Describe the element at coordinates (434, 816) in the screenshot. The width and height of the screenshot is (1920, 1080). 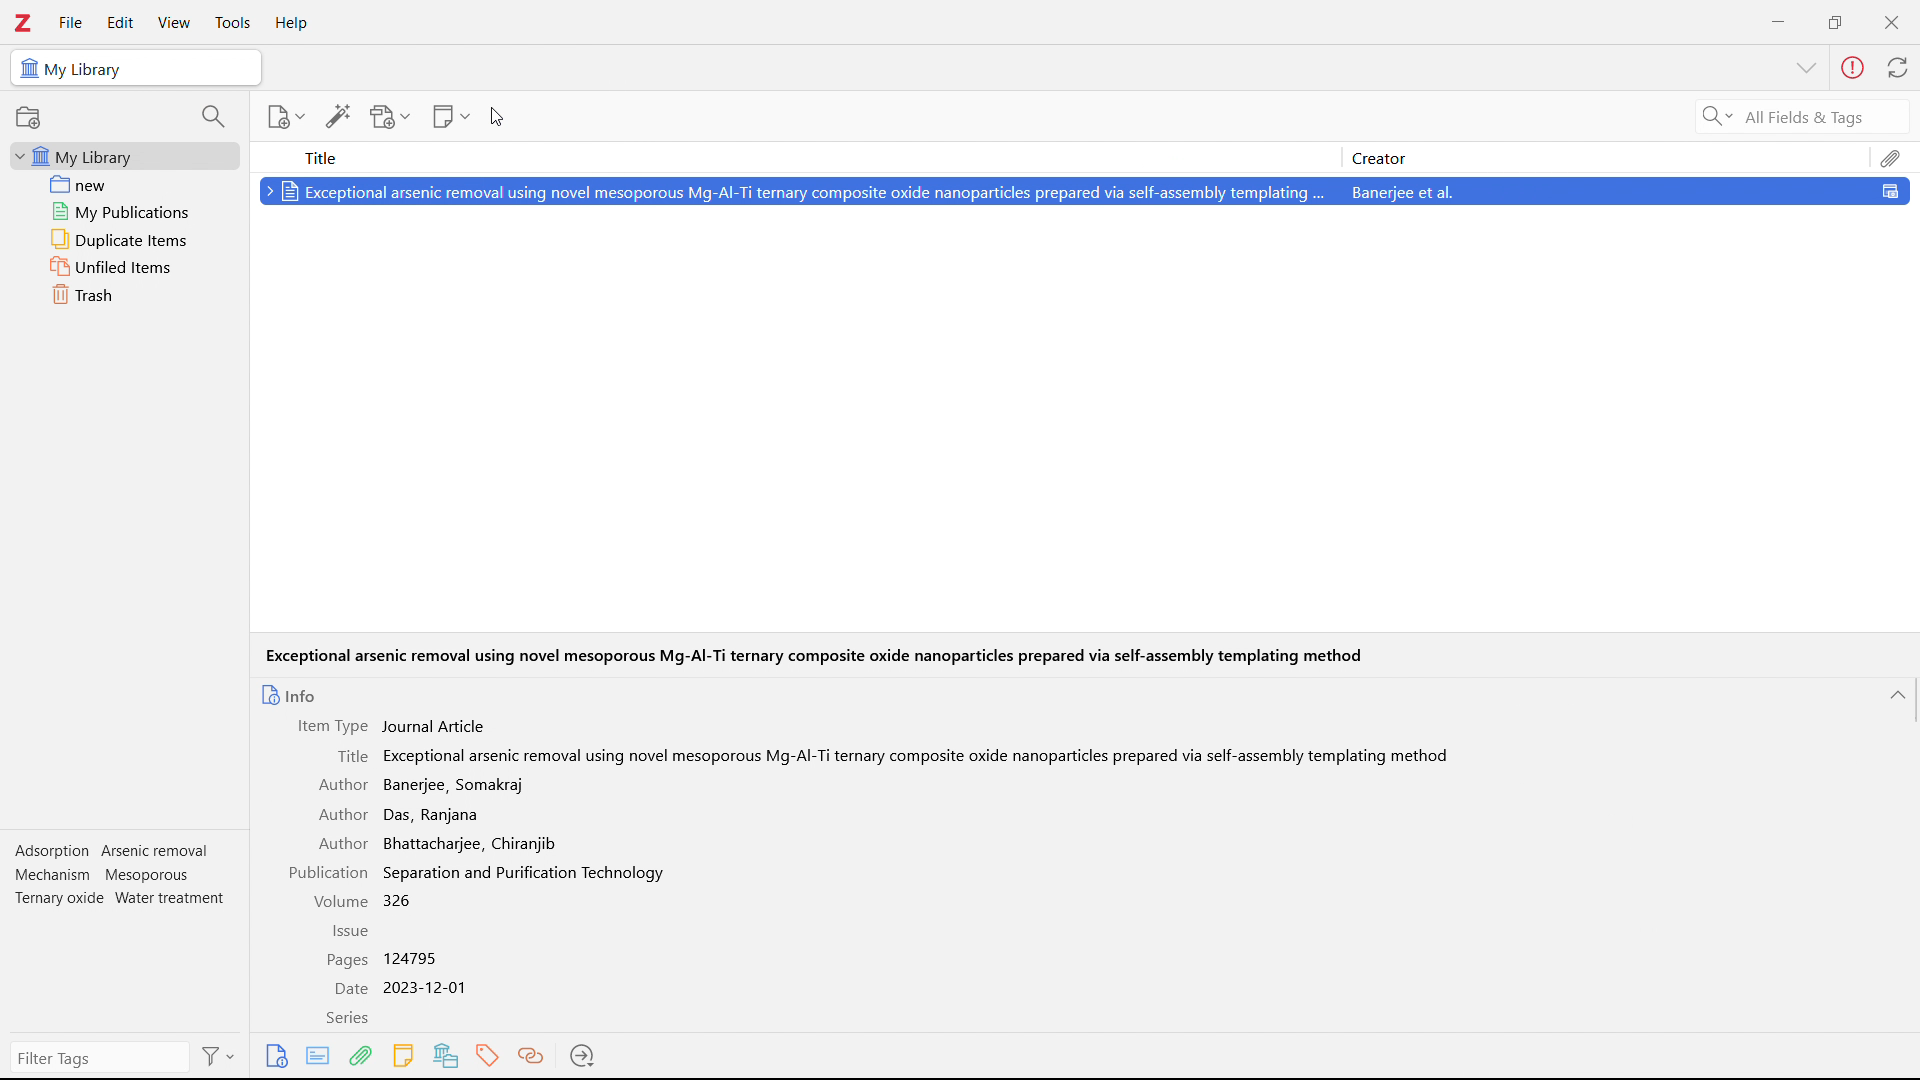
I see `Das, Ranjana` at that location.